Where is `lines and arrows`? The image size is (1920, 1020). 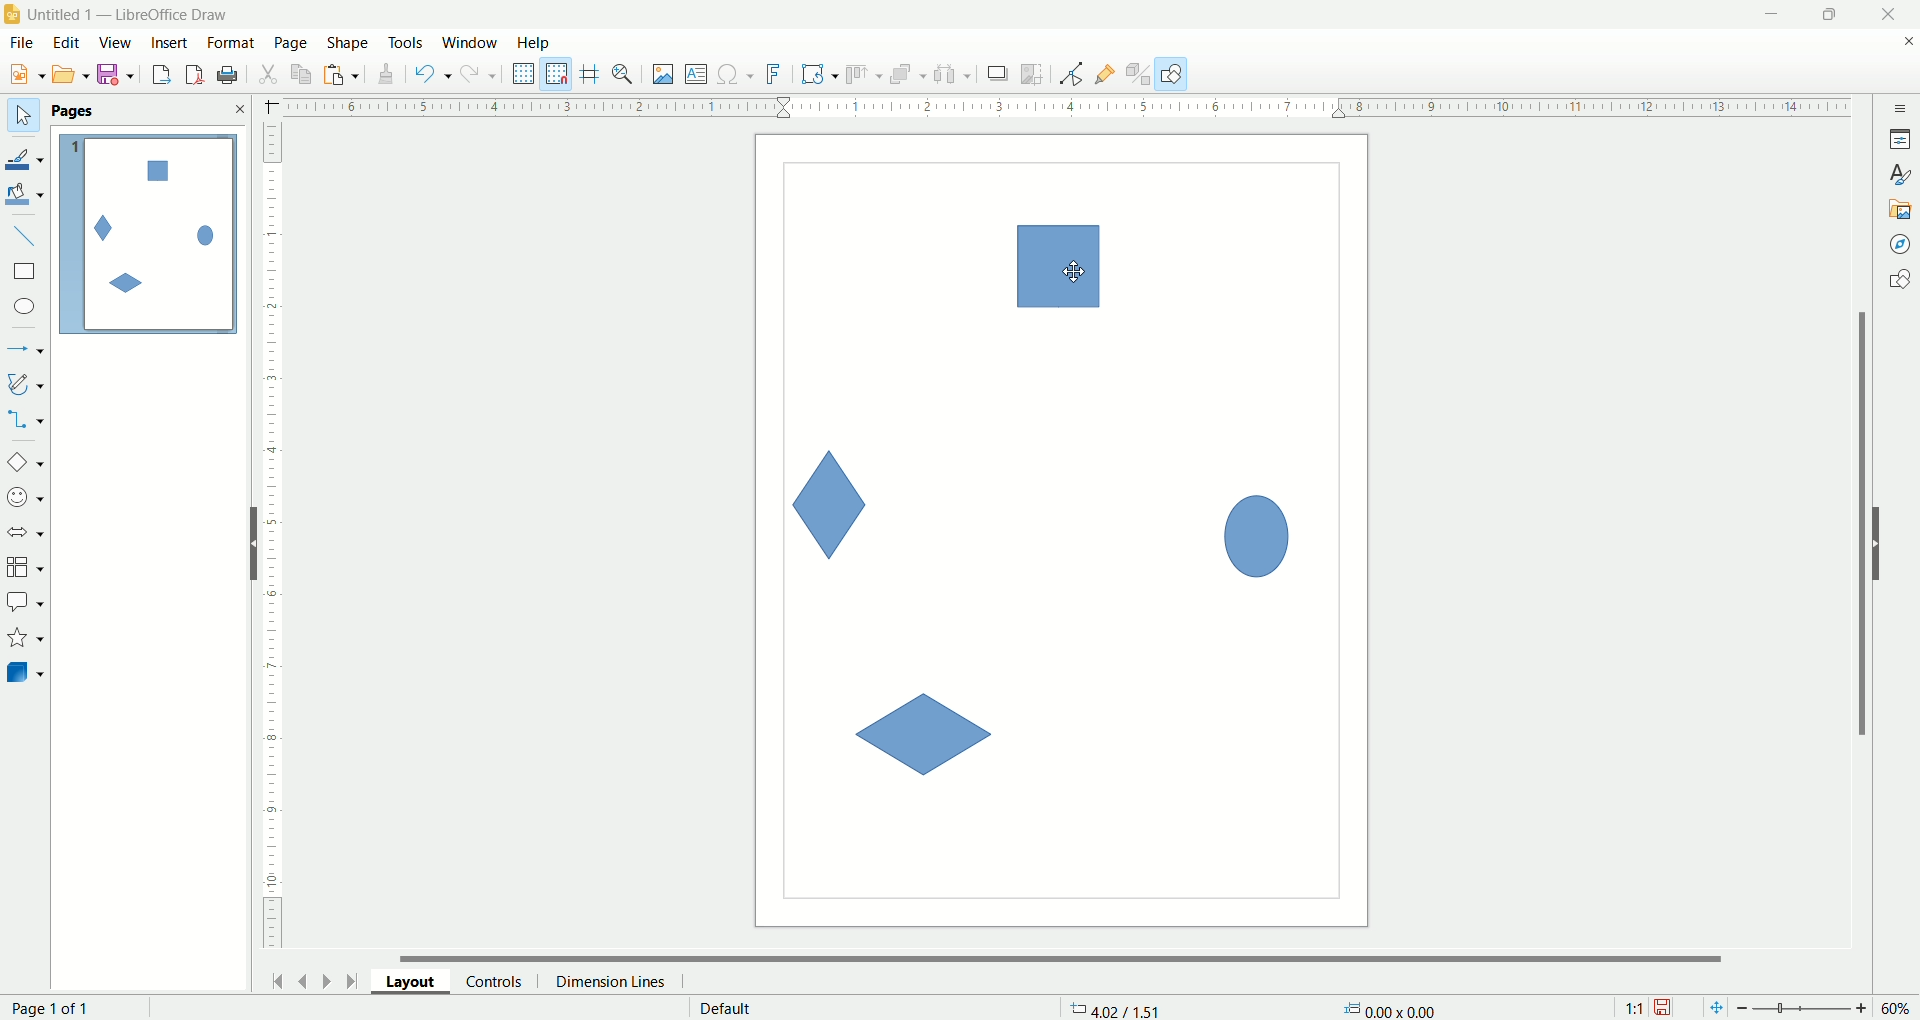
lines and arrows is located at coordinates (27, 350).